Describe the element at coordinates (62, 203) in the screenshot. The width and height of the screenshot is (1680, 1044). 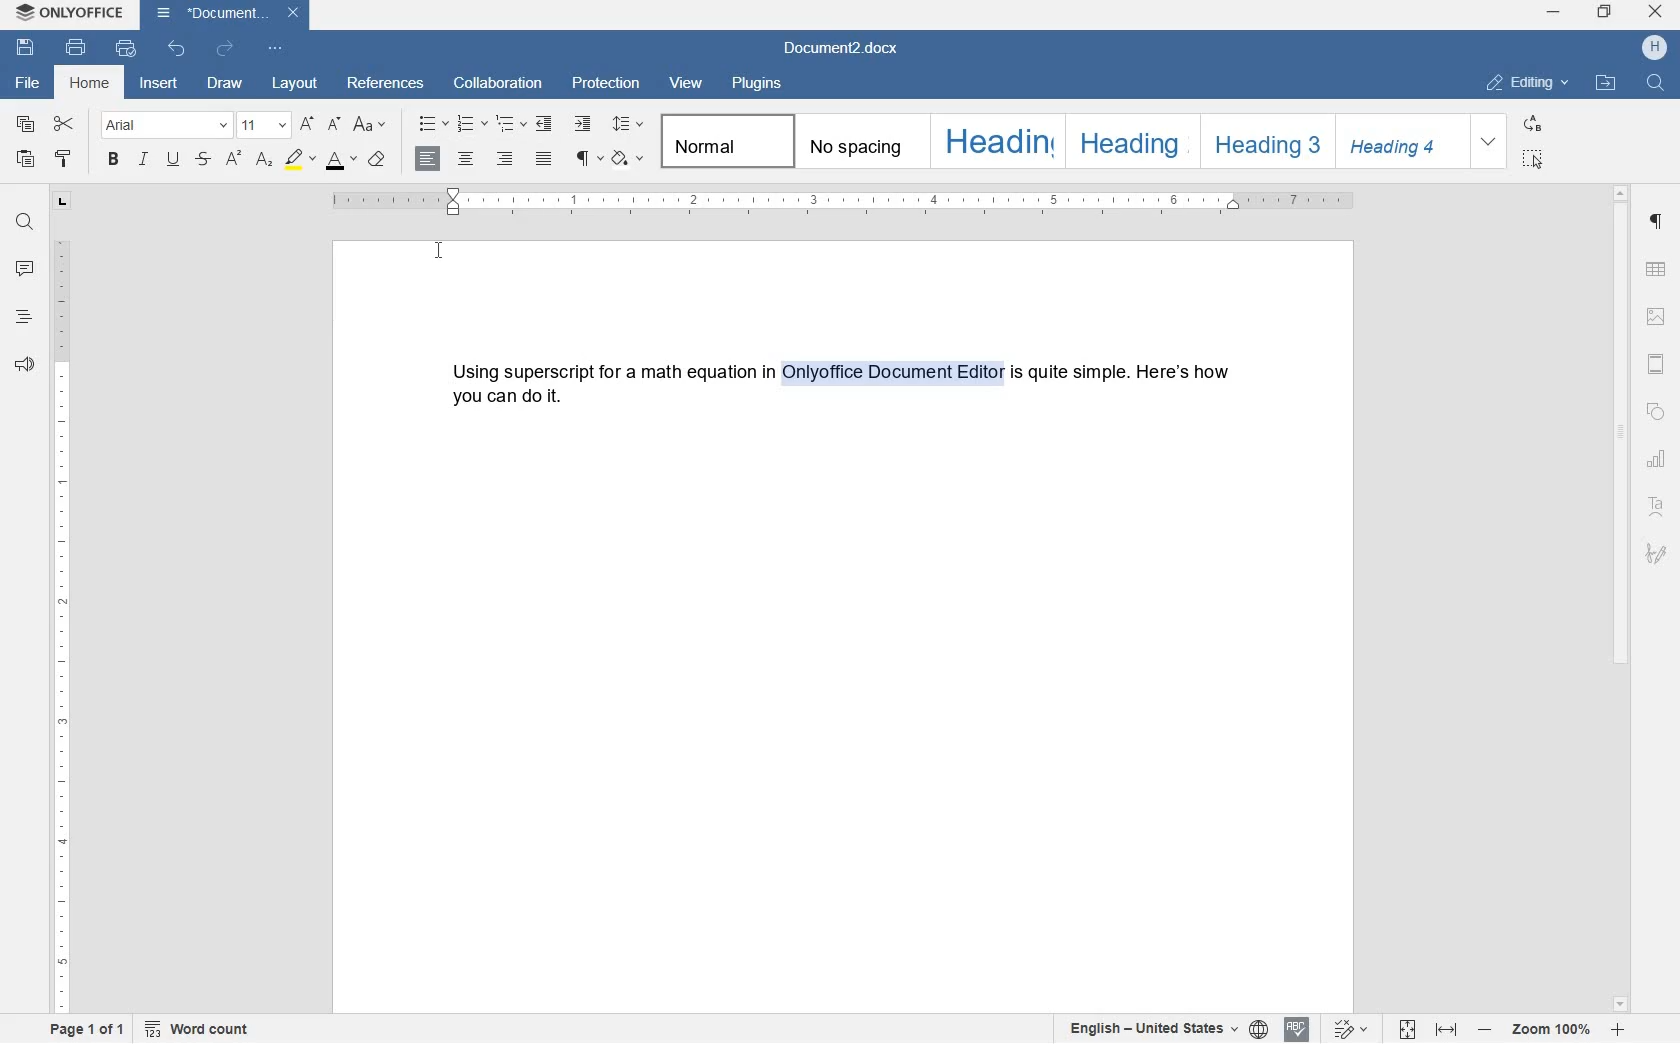
I see `tab` at that location.